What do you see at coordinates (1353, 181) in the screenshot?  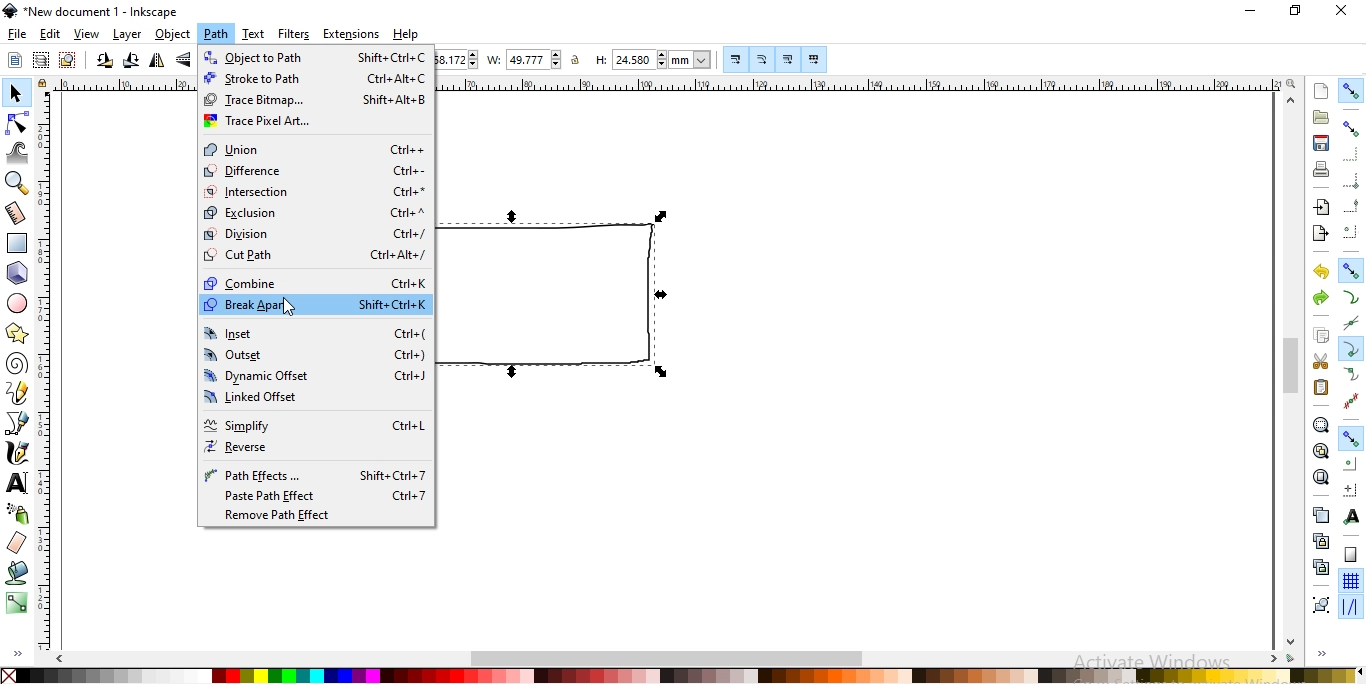 I see `snap bounding box corners` at bounding box center [1353, 181].